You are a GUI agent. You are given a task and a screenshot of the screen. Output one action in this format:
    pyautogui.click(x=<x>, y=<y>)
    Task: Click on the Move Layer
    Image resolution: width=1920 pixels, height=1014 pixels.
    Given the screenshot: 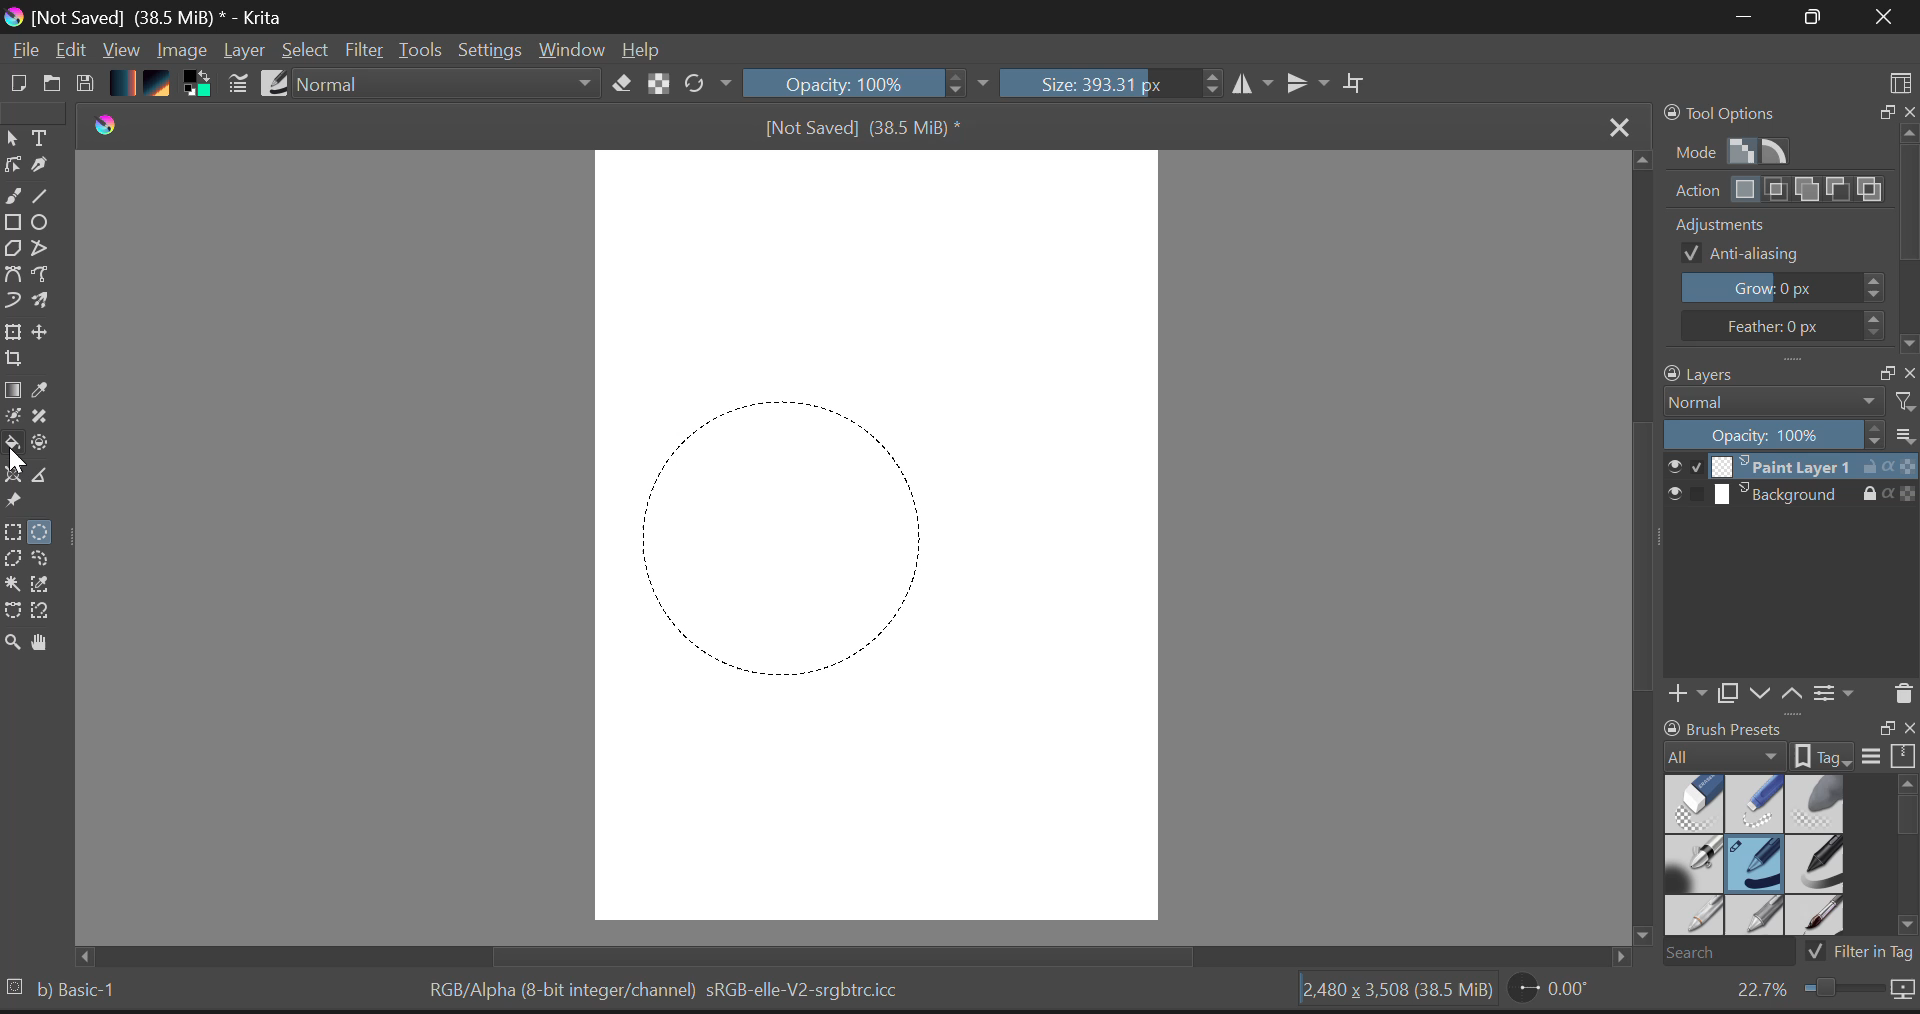 What is the action you would take?
    pyautogui.click(x=48, y=337)
    